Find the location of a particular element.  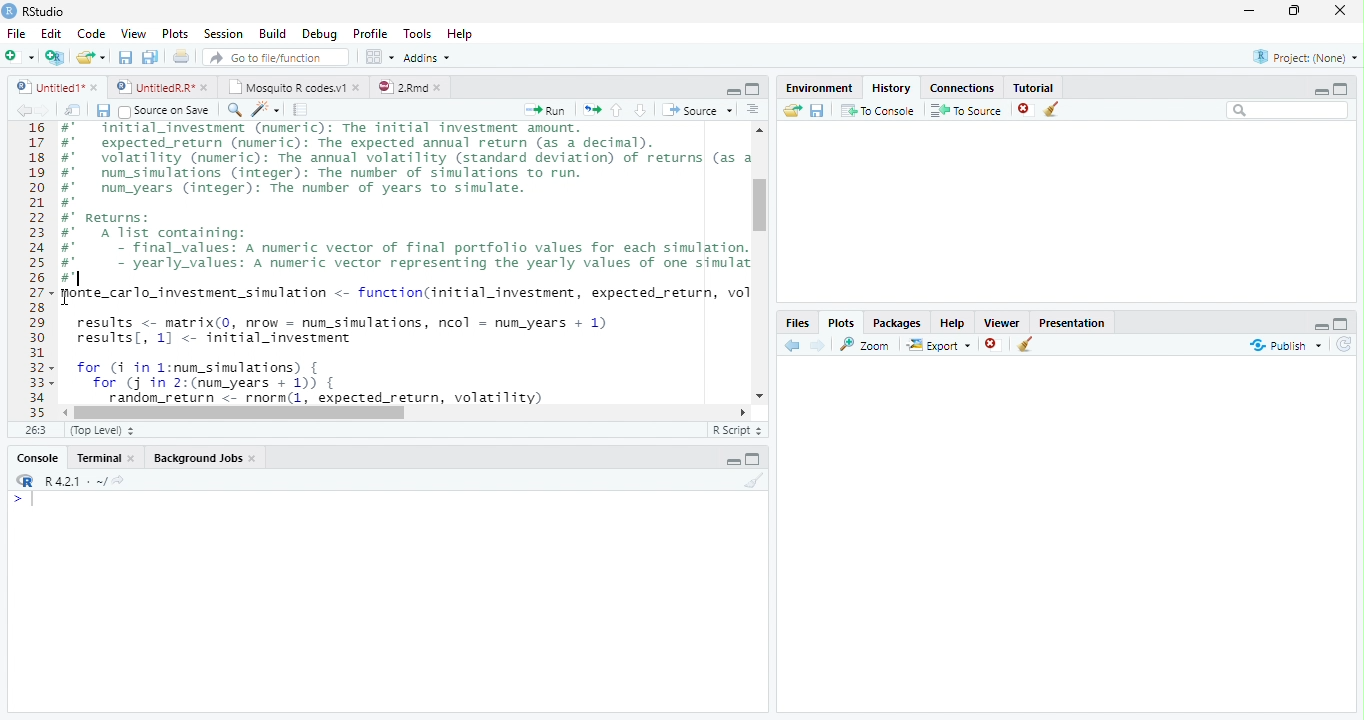

Plots is located at coordinates (841, 322).